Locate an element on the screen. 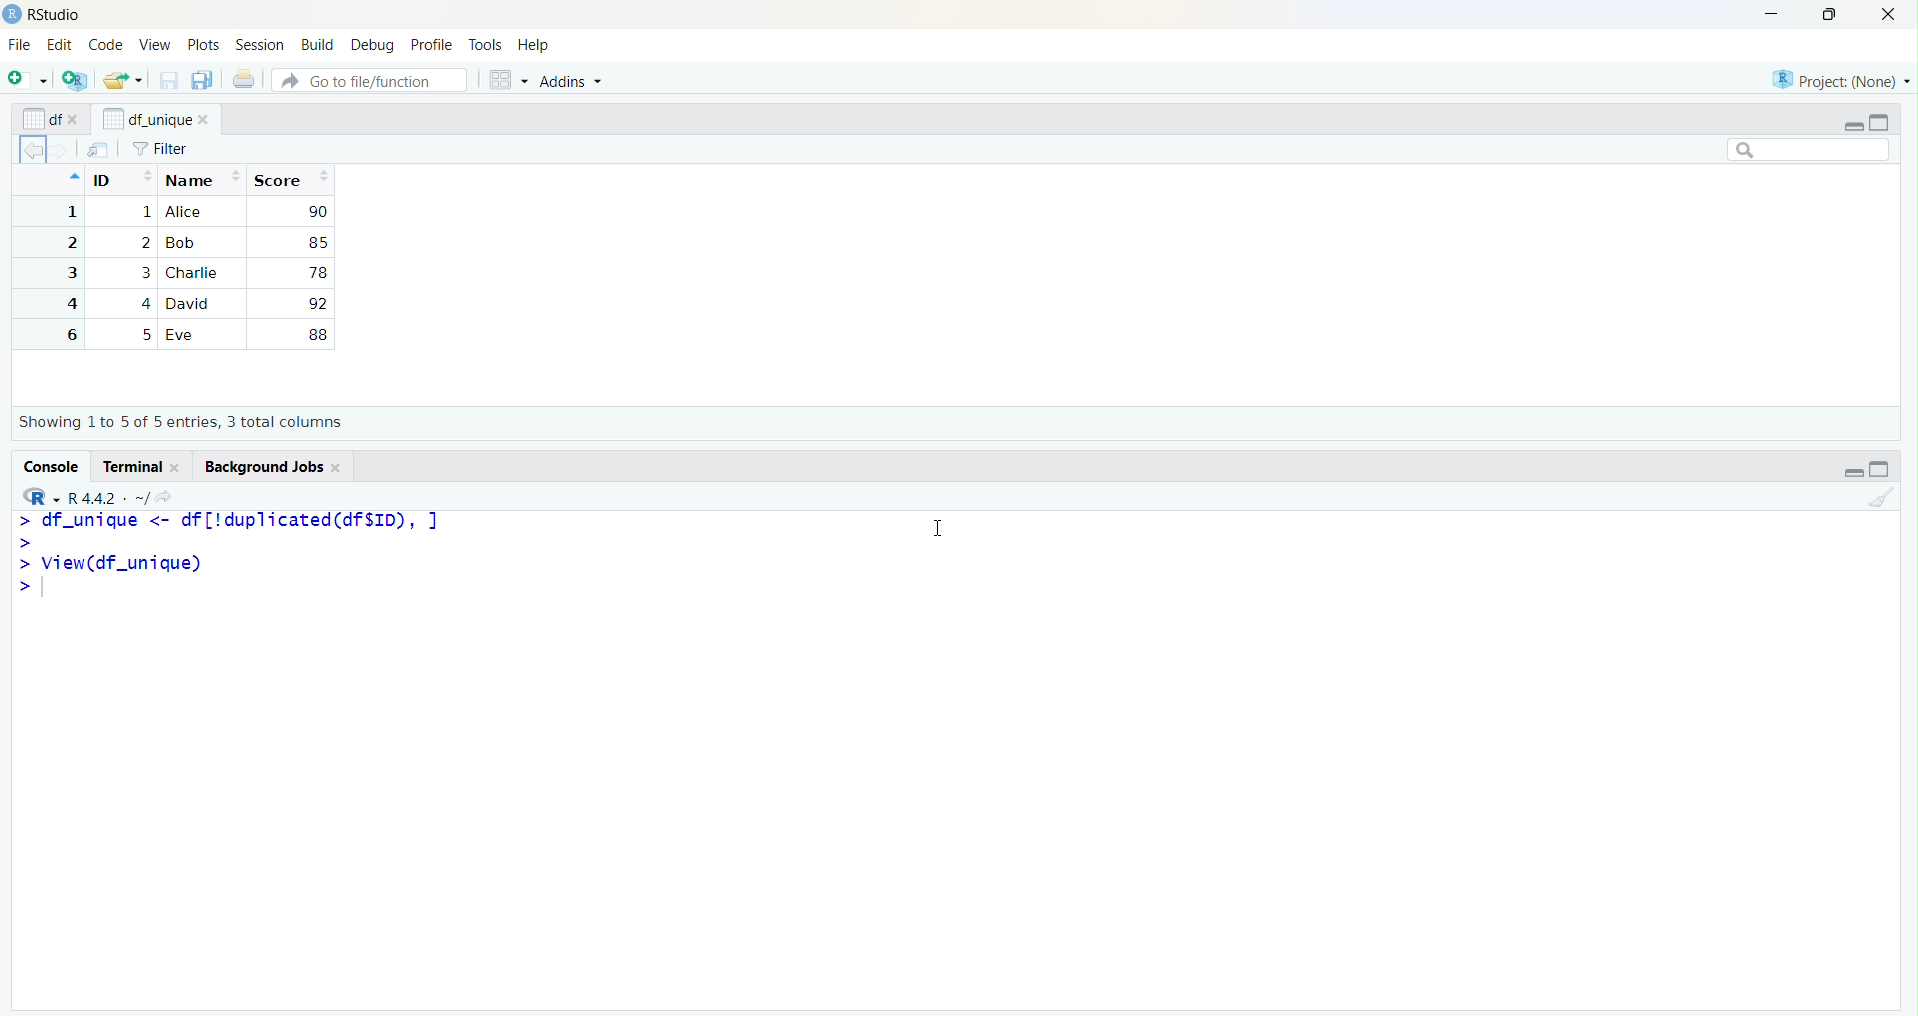 The height and width of the screenshot is (1016, 1918). 3 is located at coordinates (69, 273).